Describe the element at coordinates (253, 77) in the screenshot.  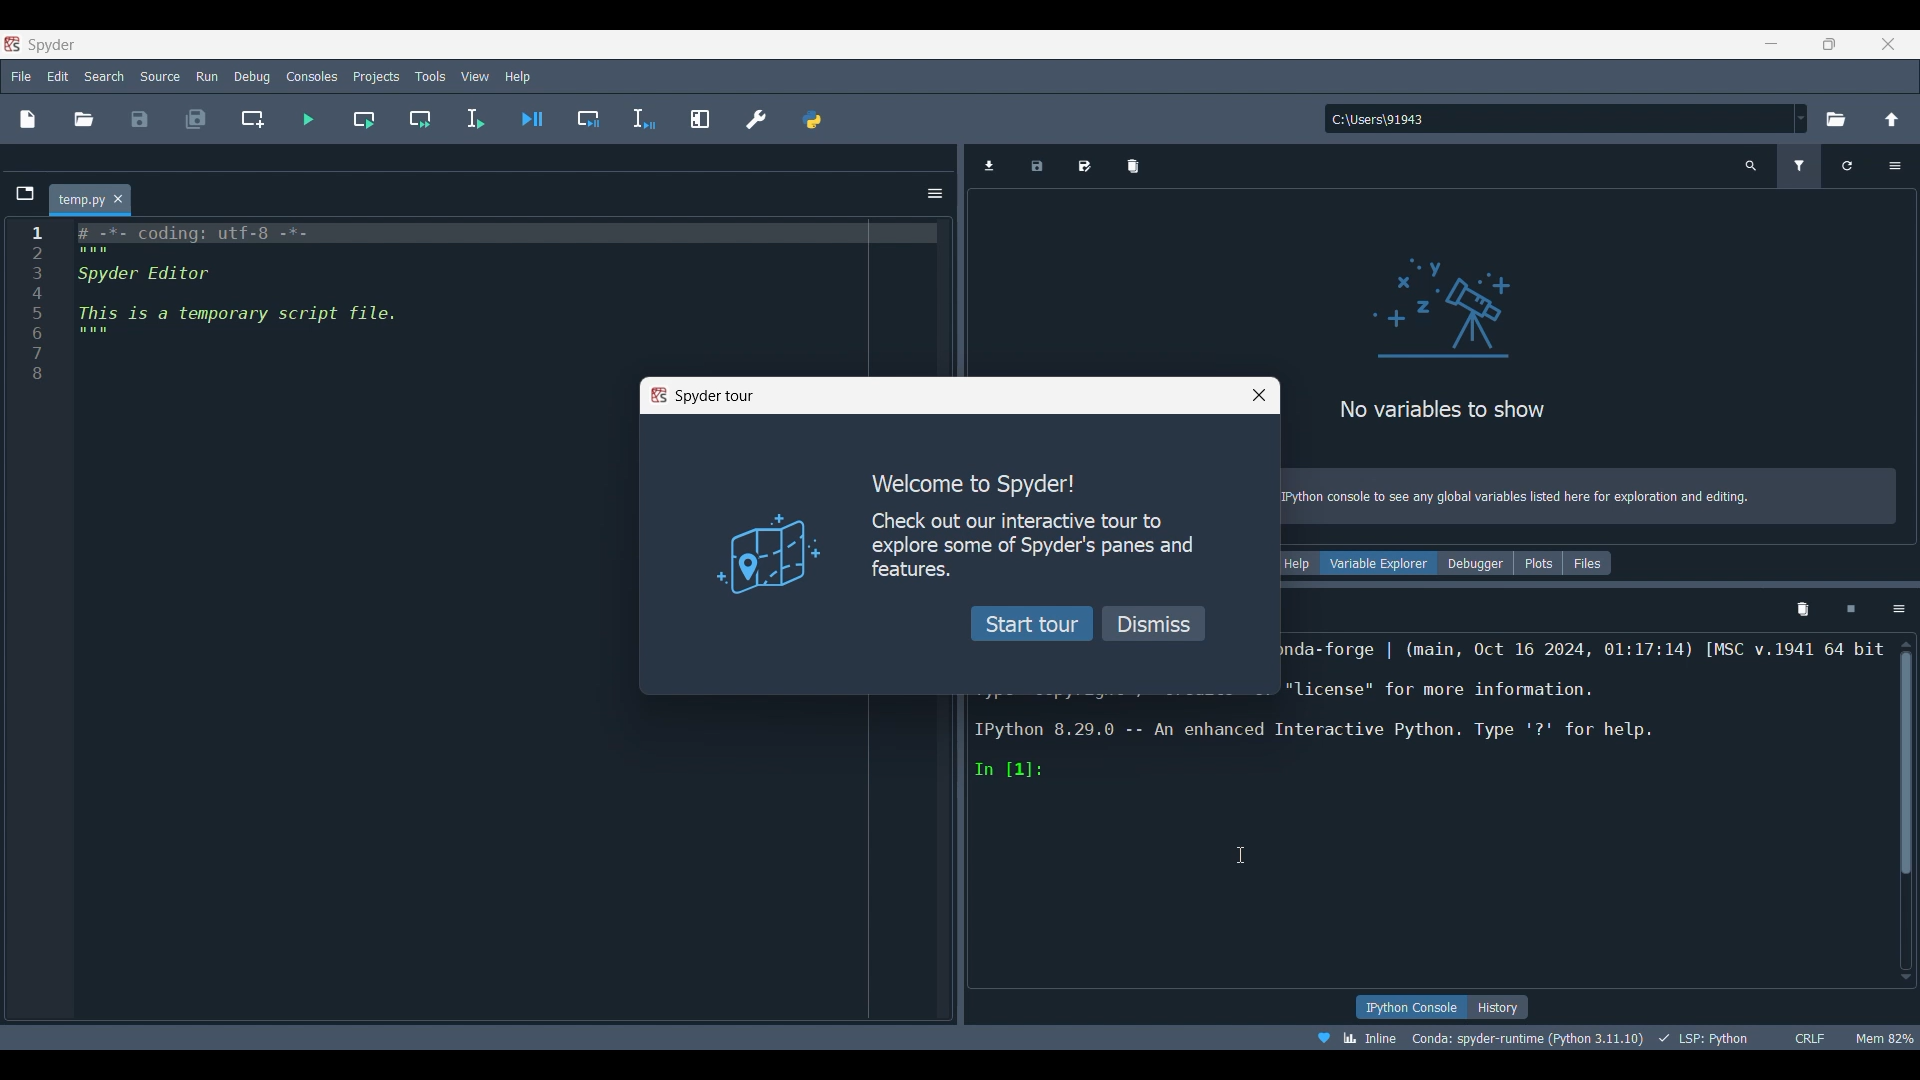
I see `Debug menu` at that location.